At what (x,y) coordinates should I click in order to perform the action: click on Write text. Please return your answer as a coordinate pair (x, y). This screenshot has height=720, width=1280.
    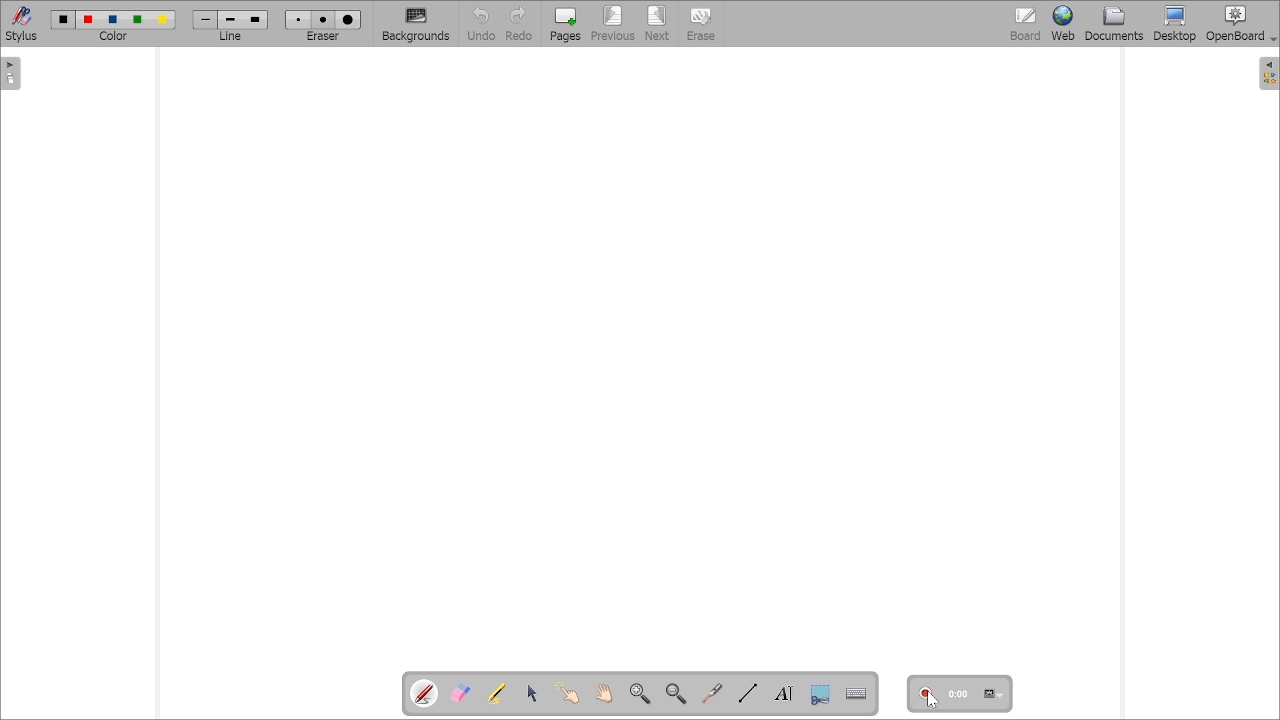
    Looking at the image, I should click on (782, 694).